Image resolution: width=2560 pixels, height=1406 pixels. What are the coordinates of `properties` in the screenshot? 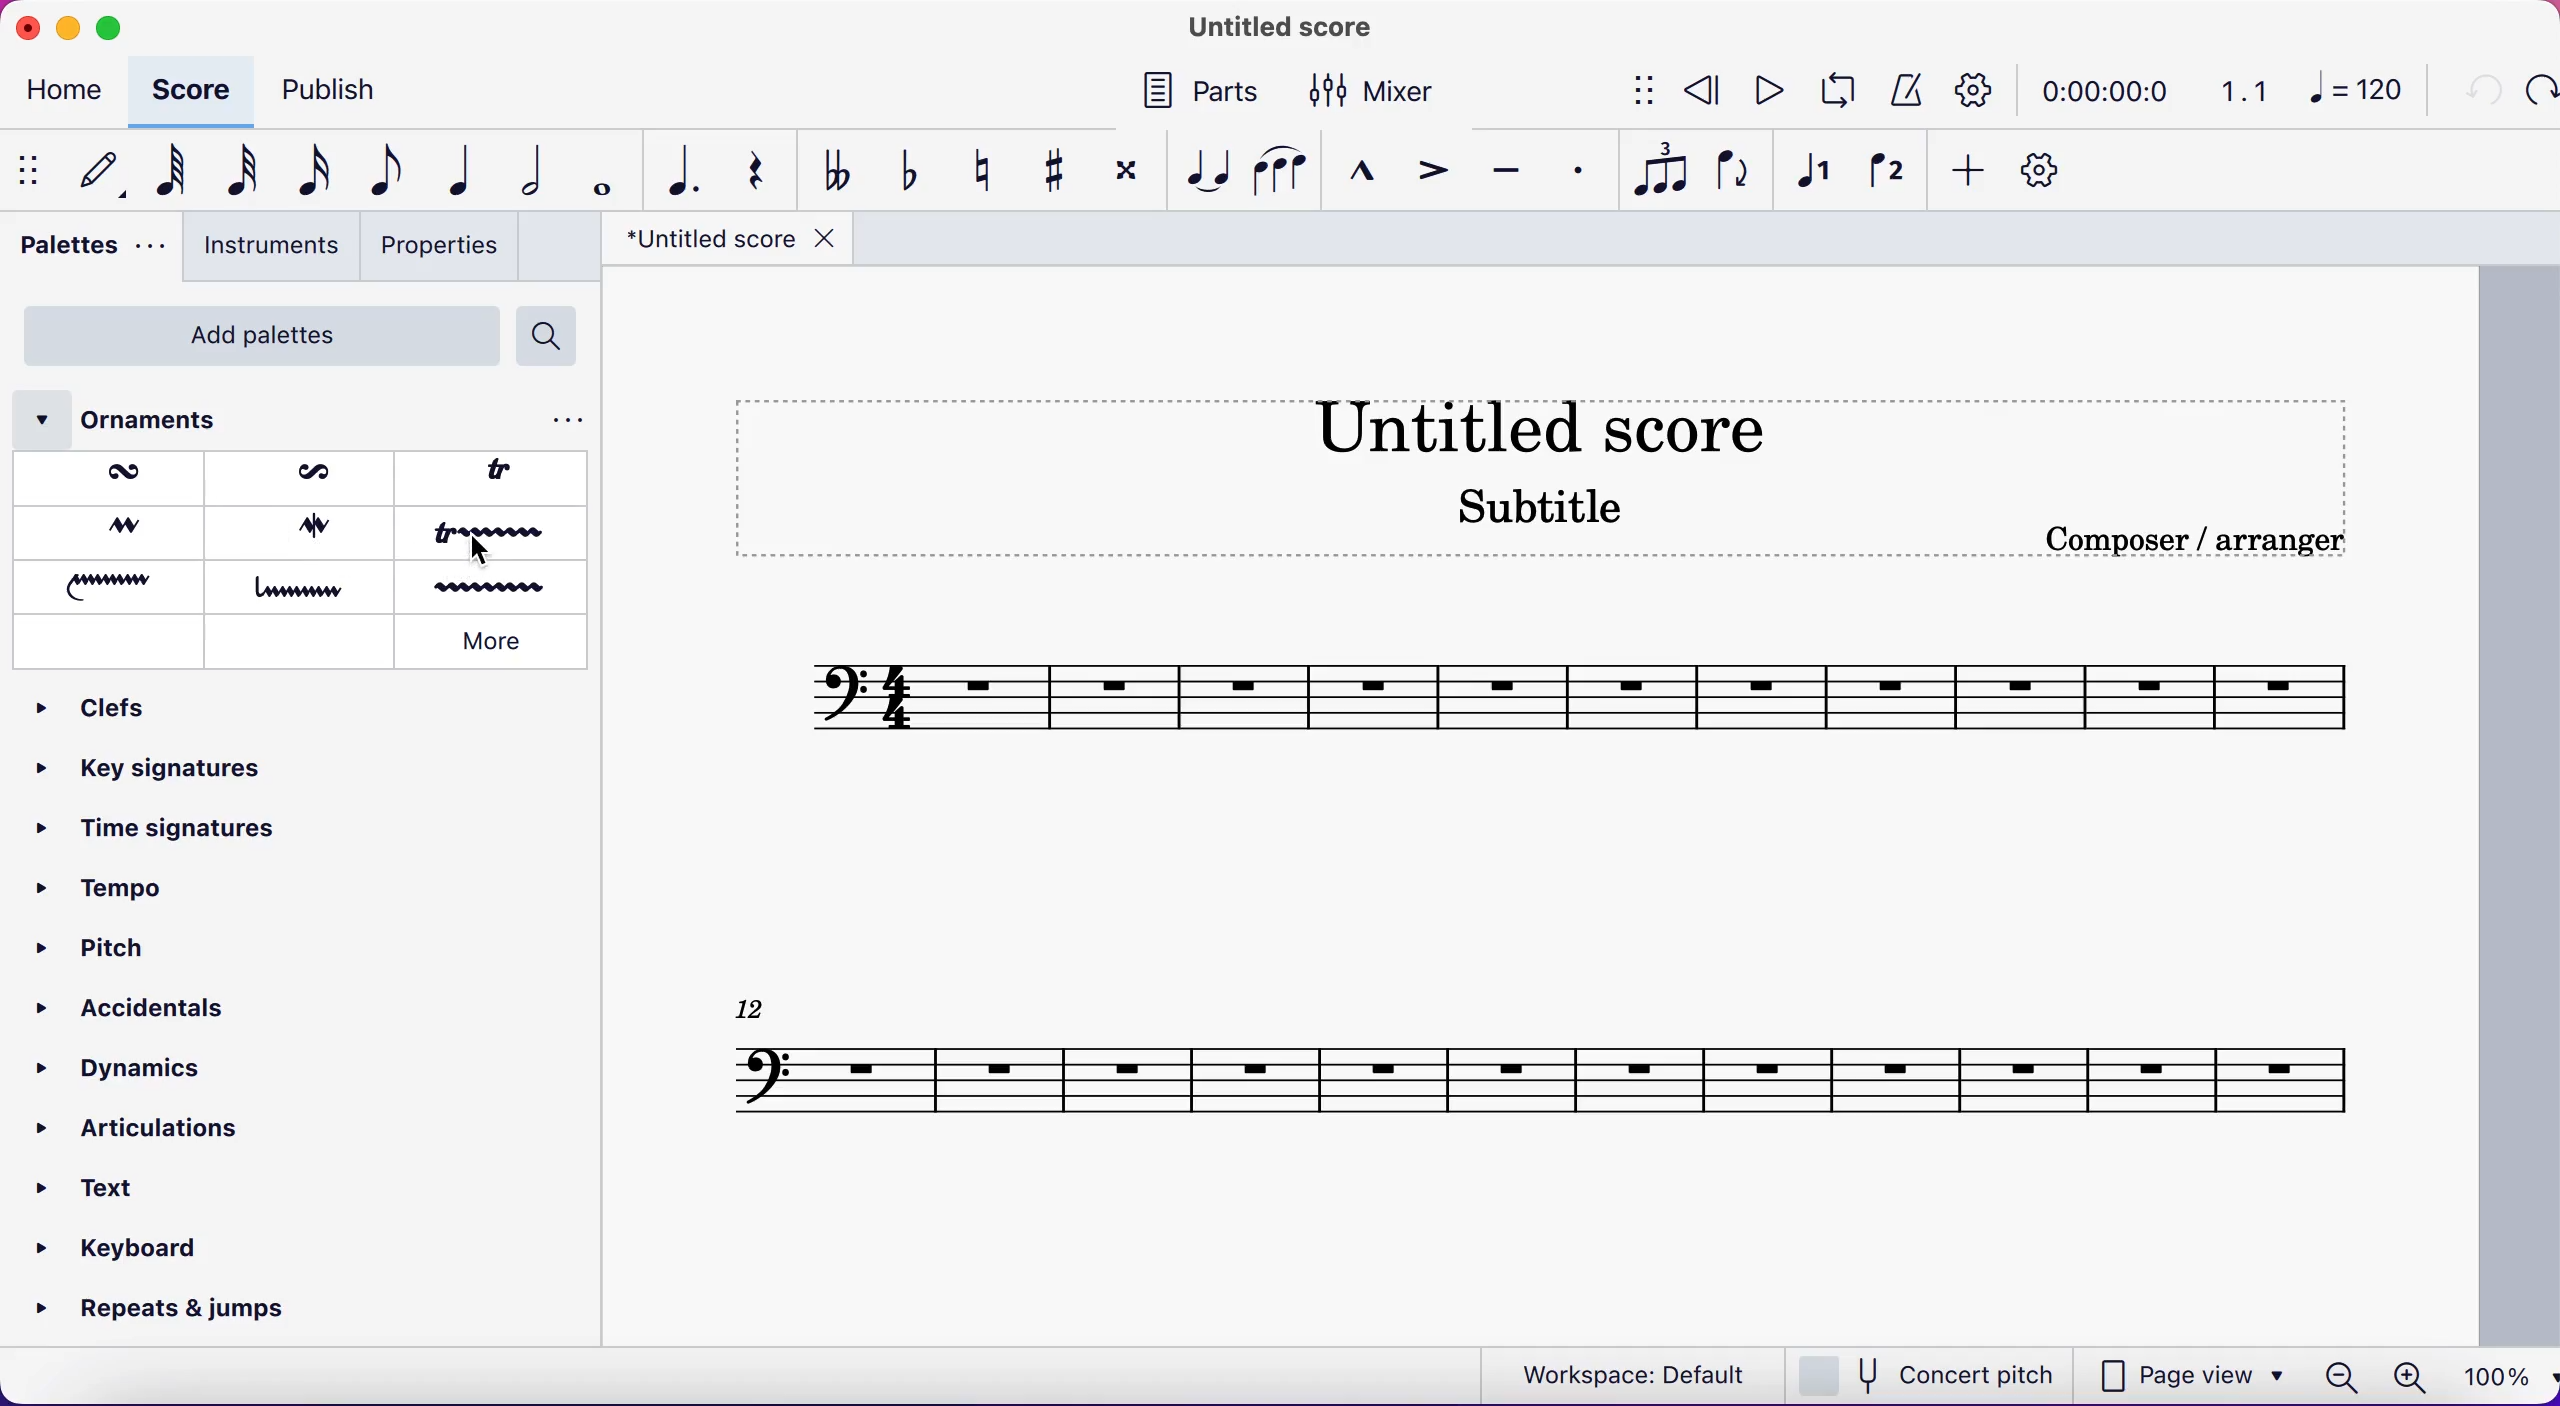 It's located at (445, 249).